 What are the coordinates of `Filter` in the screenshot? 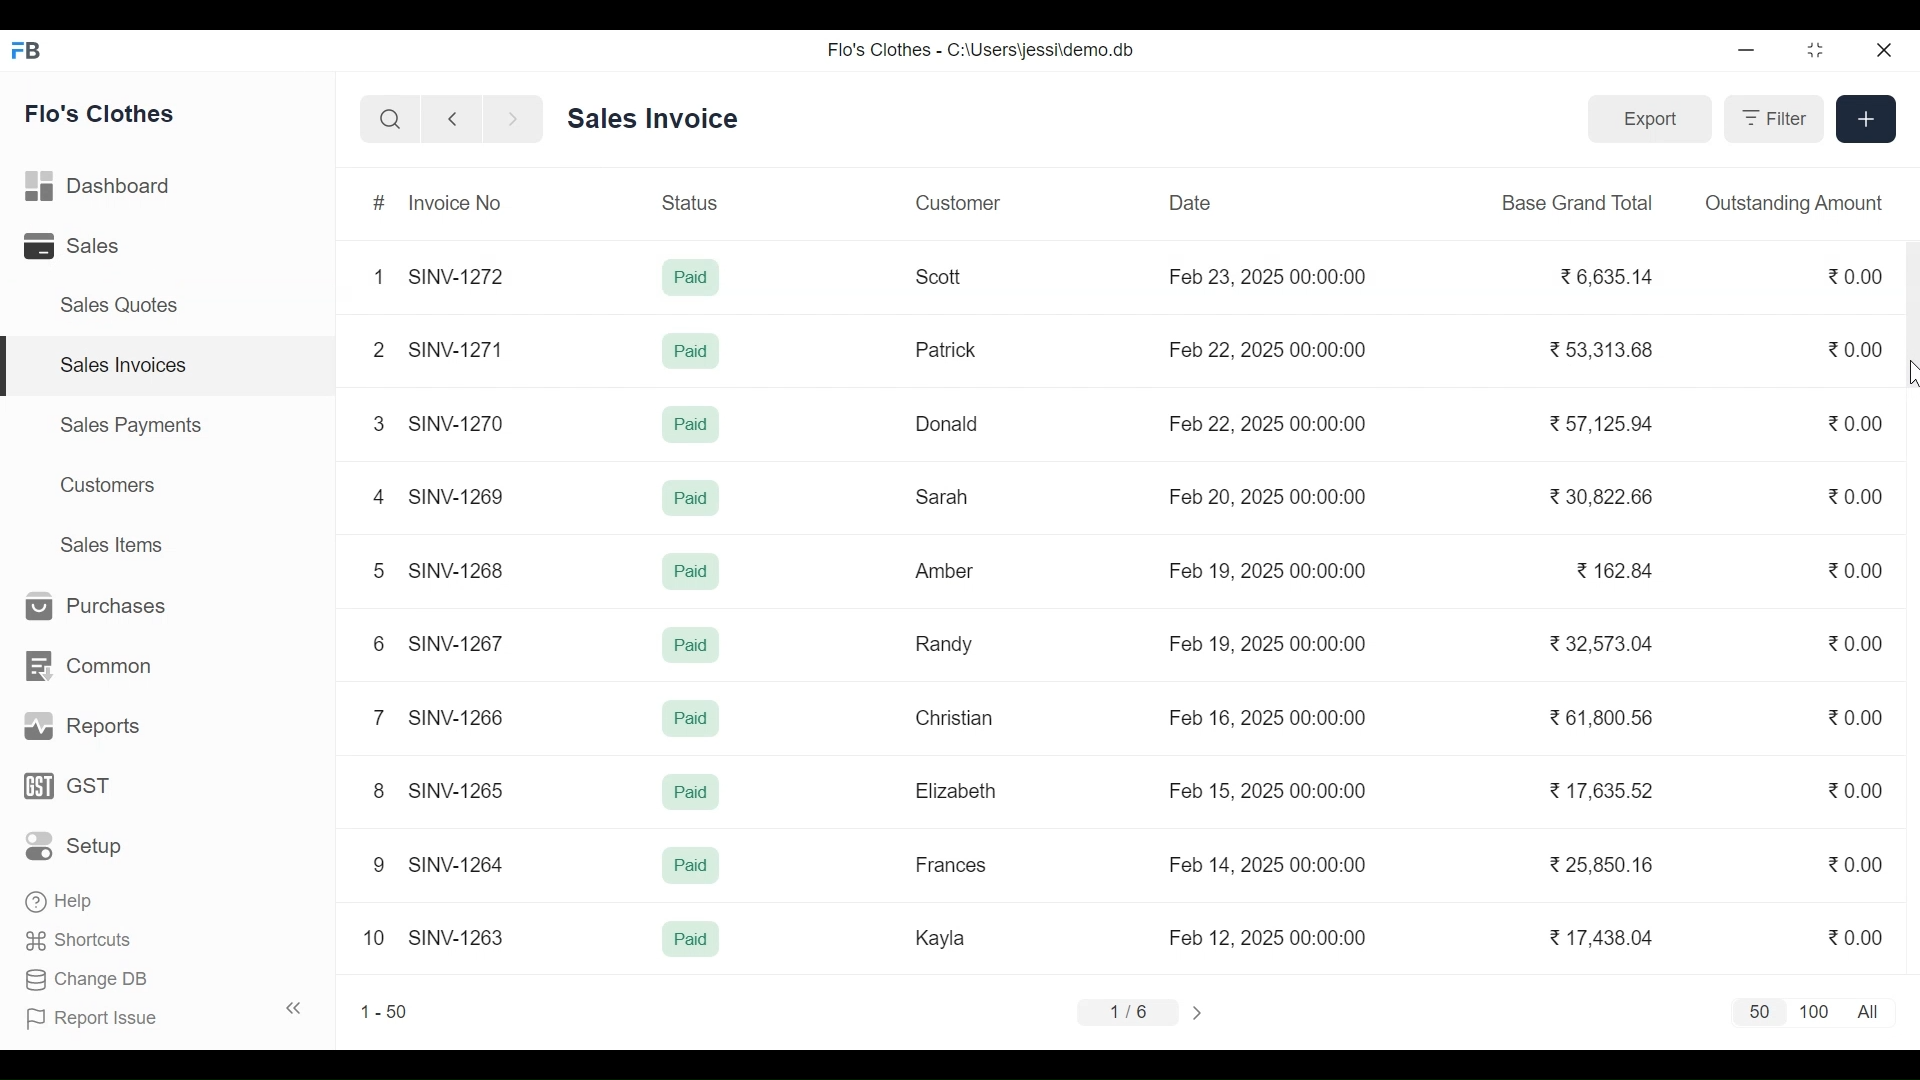 It's located at (1771, 118).